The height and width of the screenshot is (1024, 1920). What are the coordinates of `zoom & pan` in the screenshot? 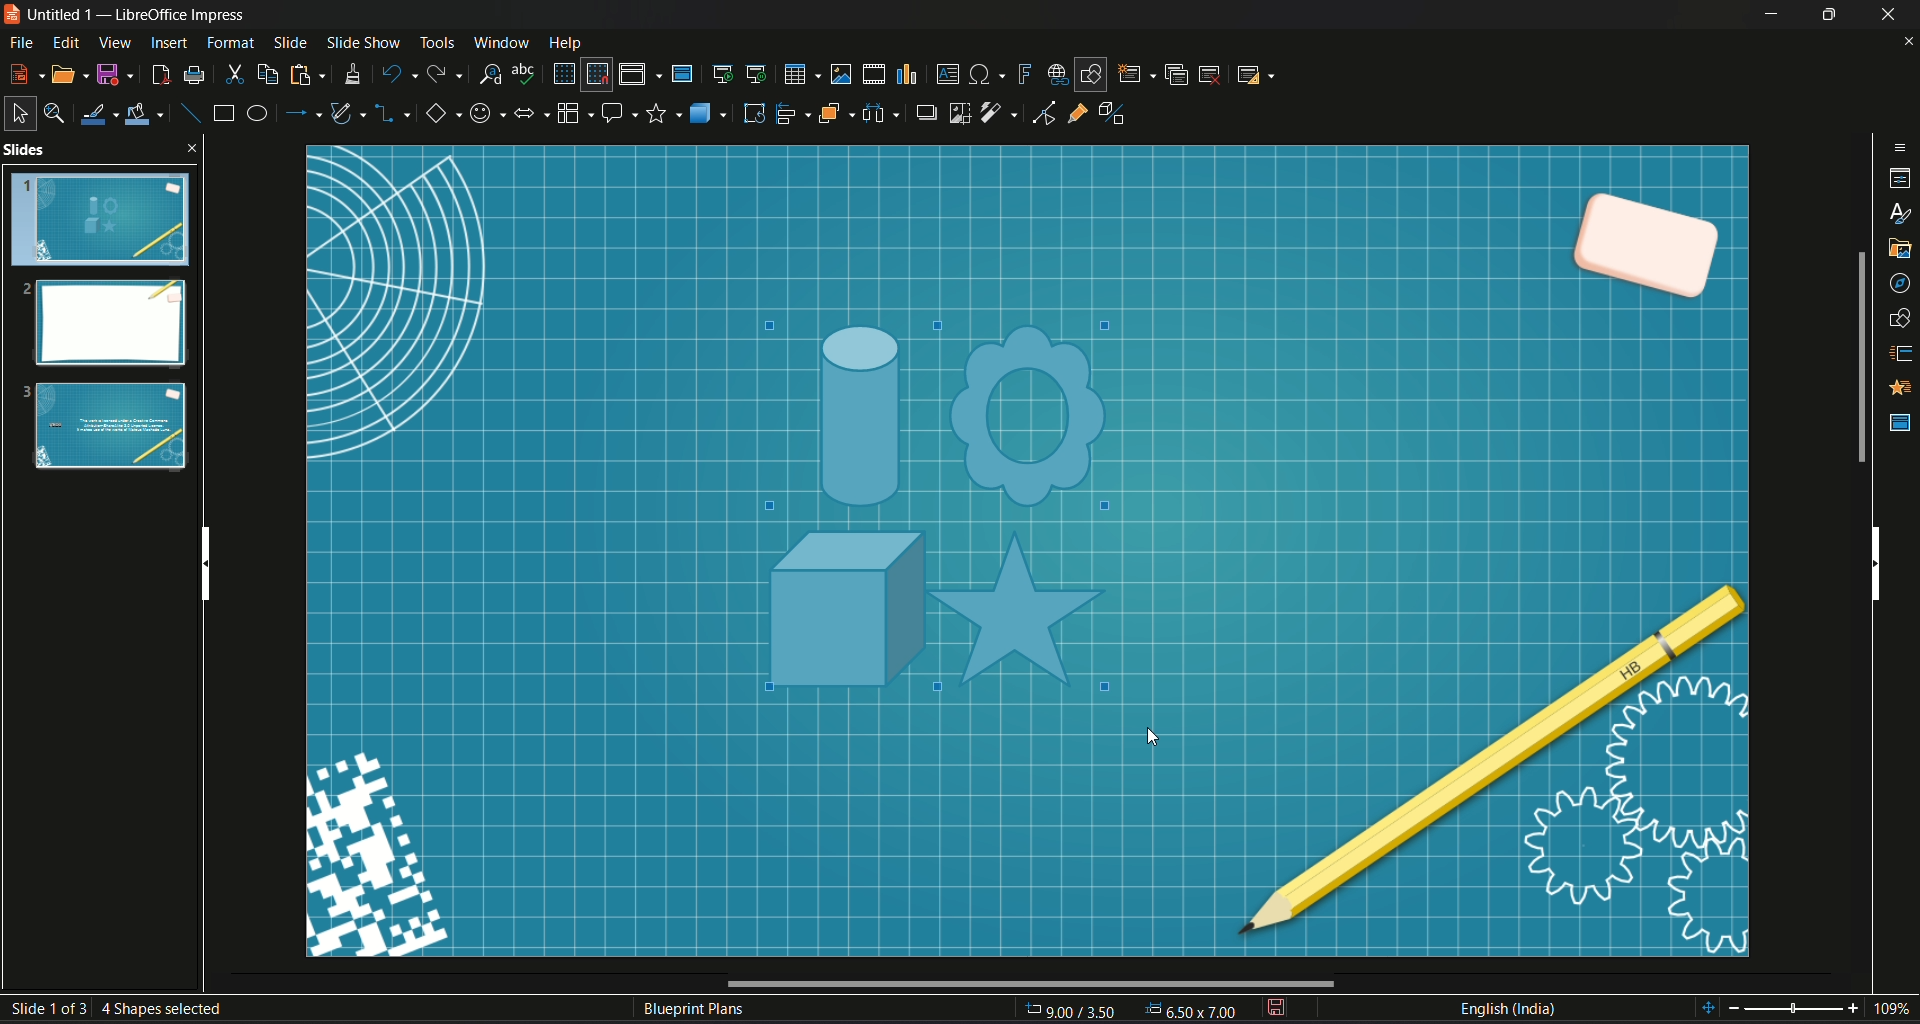 It's located at (53, 110).